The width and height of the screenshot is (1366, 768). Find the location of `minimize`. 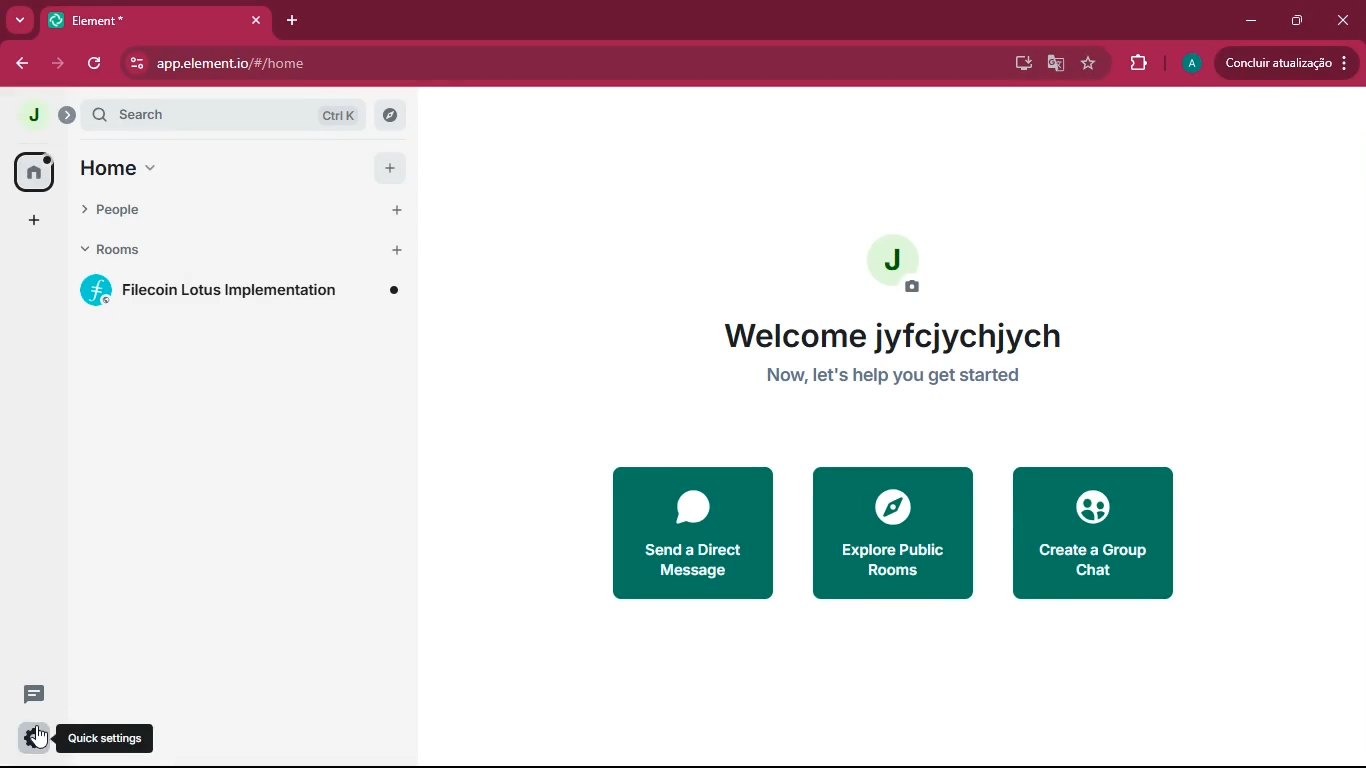

minimize is located at coordinates (1252, 22).